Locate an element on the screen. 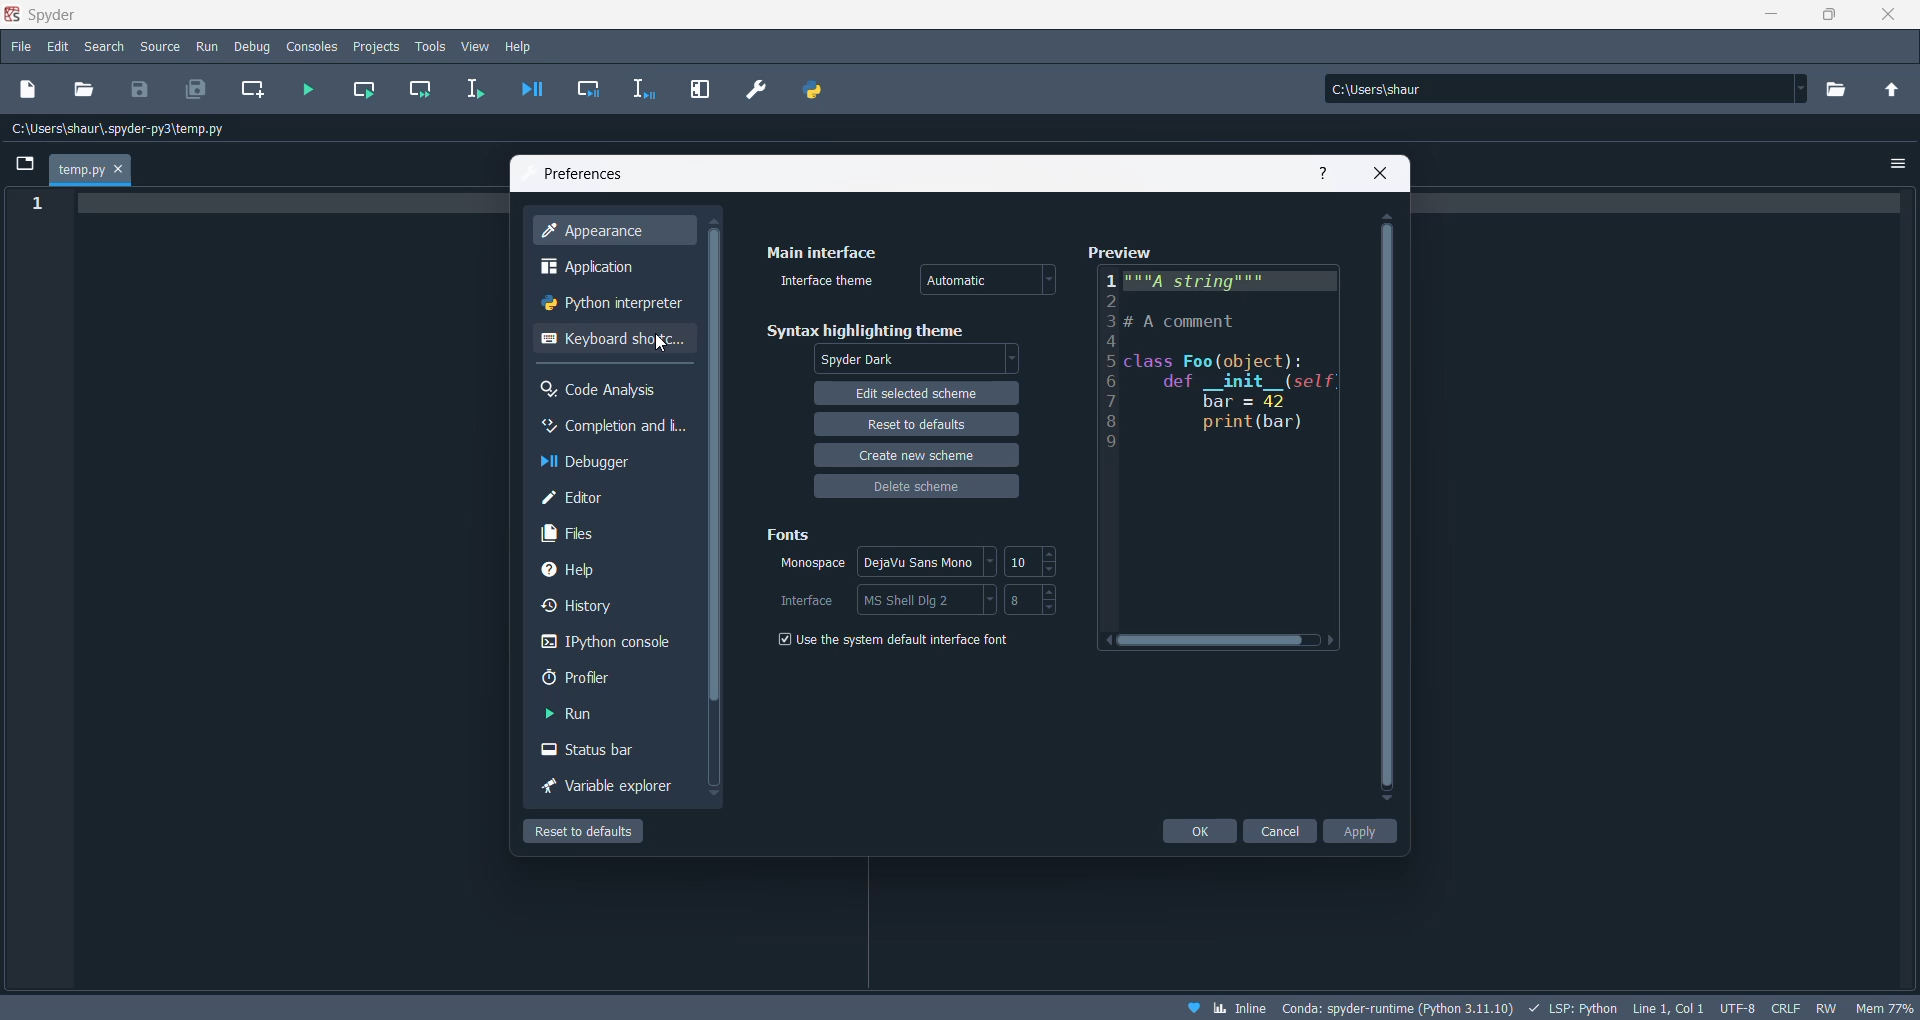  inserface is located at coordinates (805, 601).